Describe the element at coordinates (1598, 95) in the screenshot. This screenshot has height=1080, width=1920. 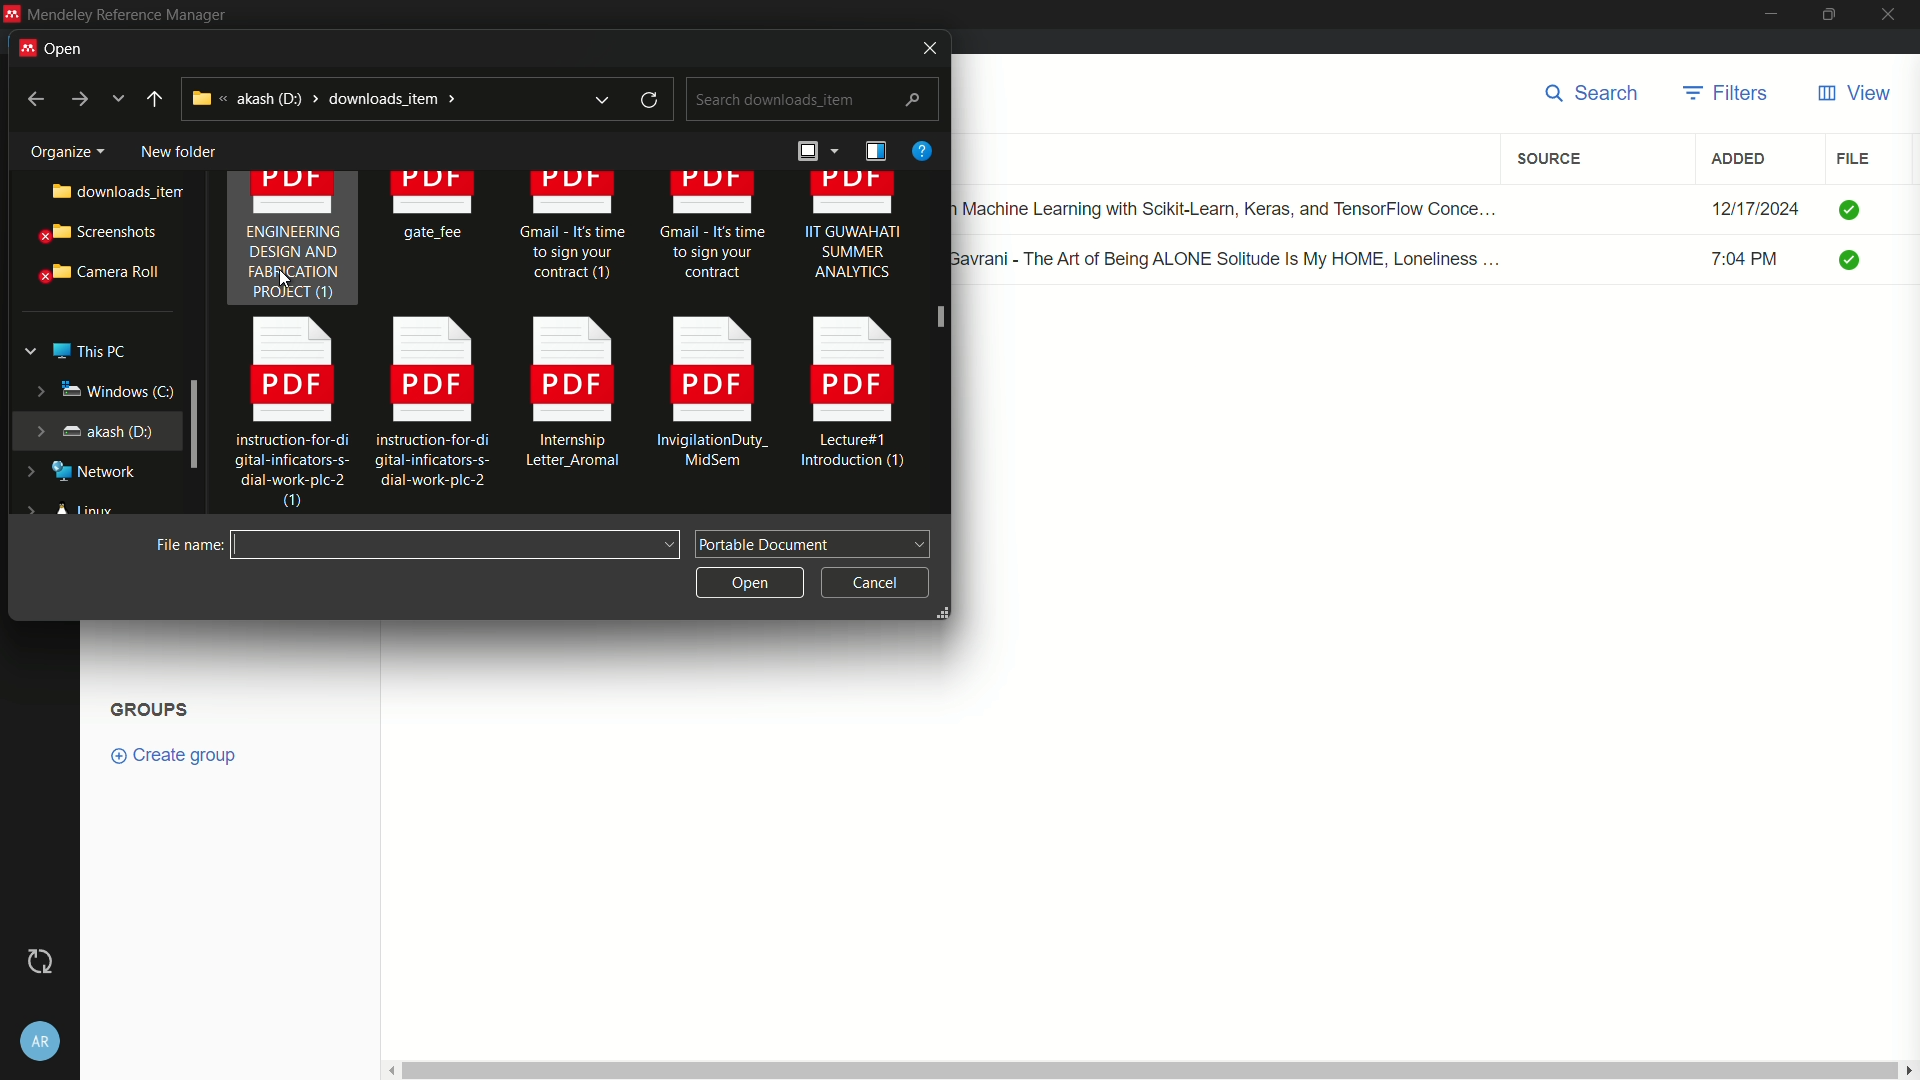
I see `search` at that location.